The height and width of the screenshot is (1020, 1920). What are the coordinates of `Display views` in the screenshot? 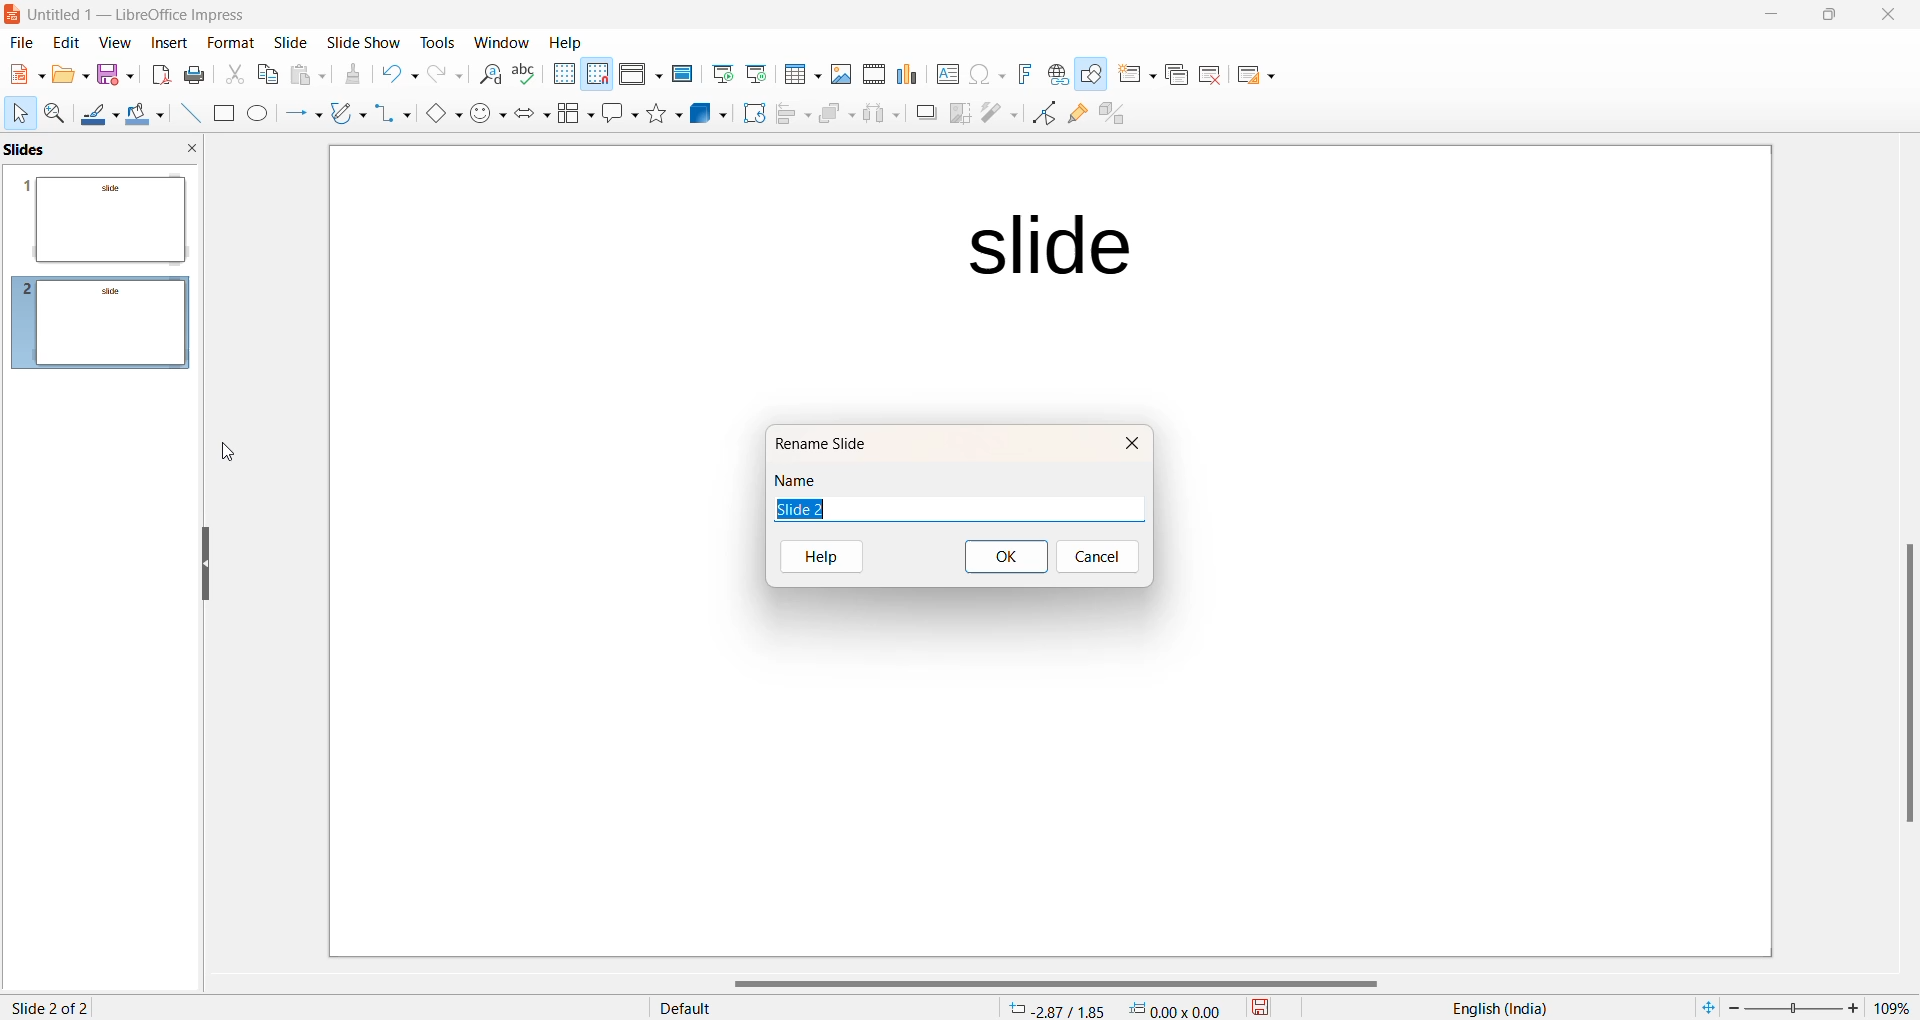 It's located at (640, 72).